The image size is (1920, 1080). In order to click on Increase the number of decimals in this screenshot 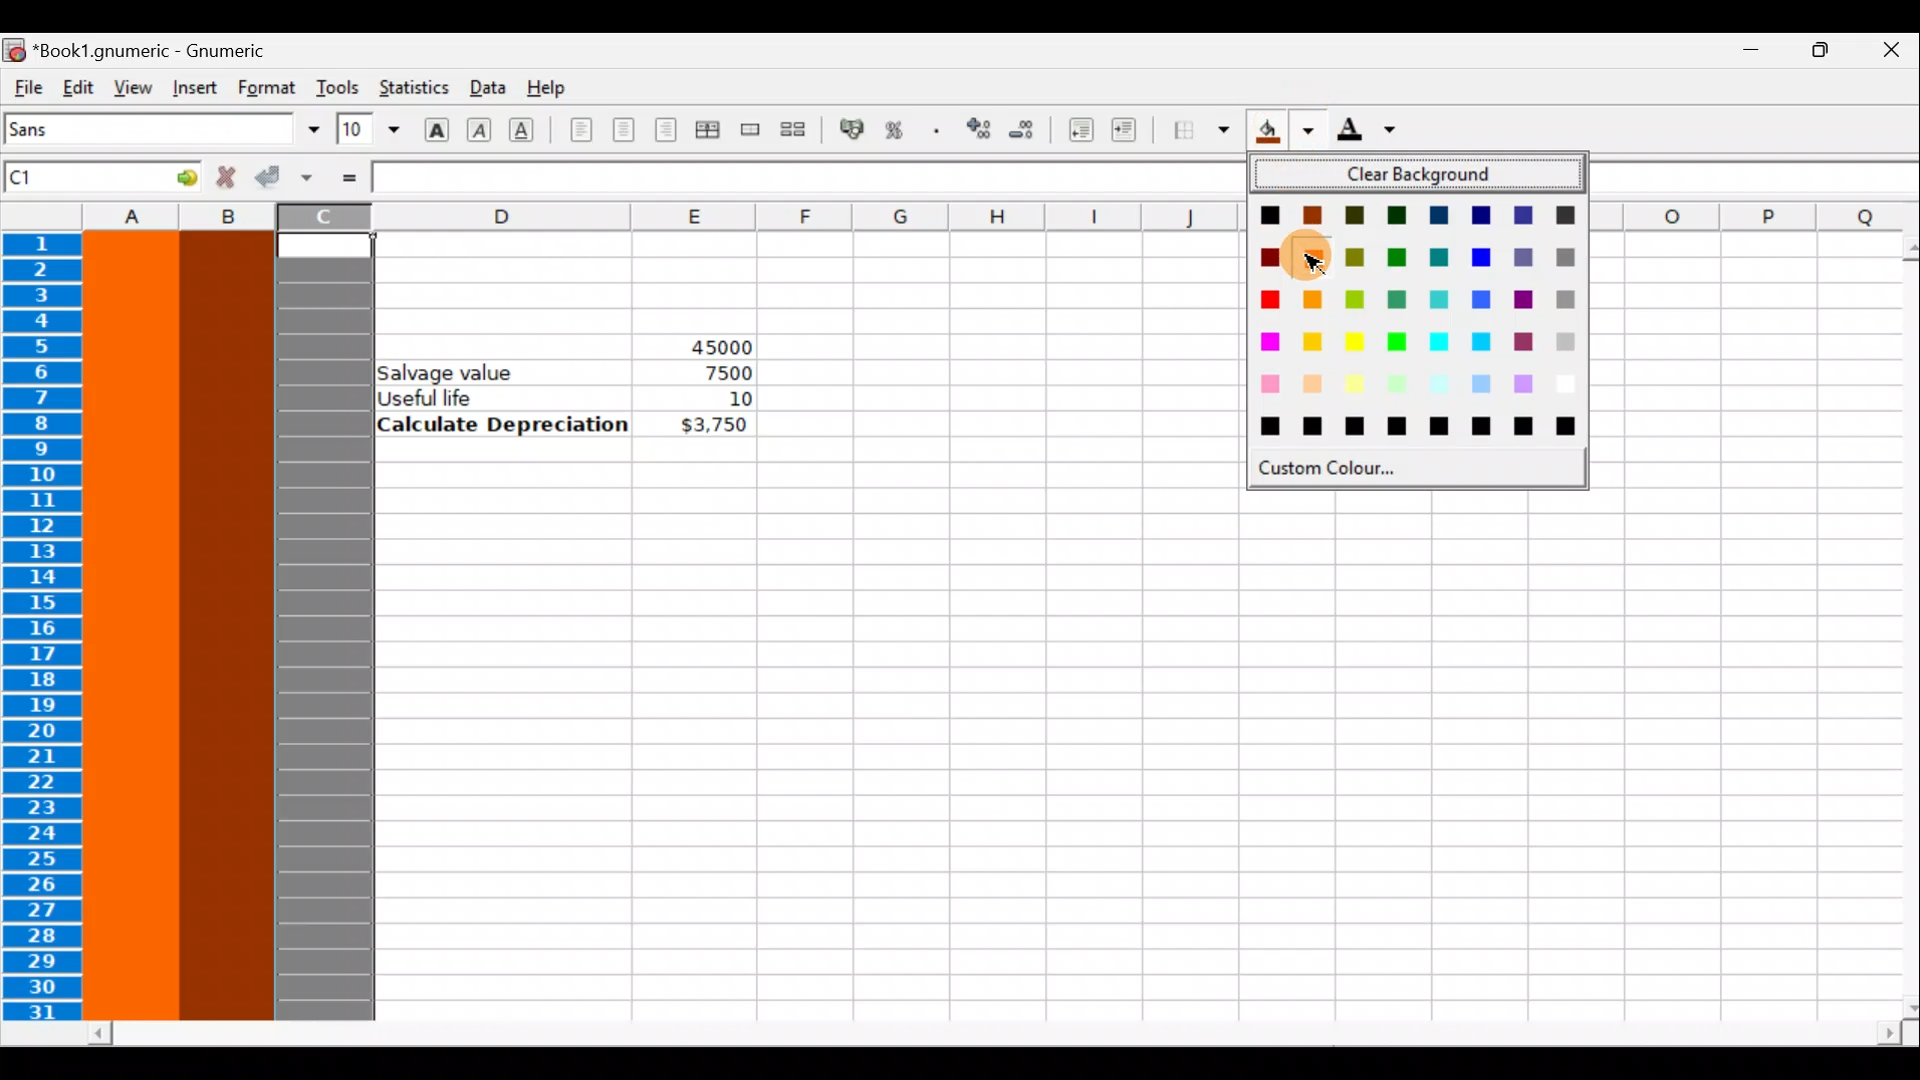, I will do `click(977, 130)`.